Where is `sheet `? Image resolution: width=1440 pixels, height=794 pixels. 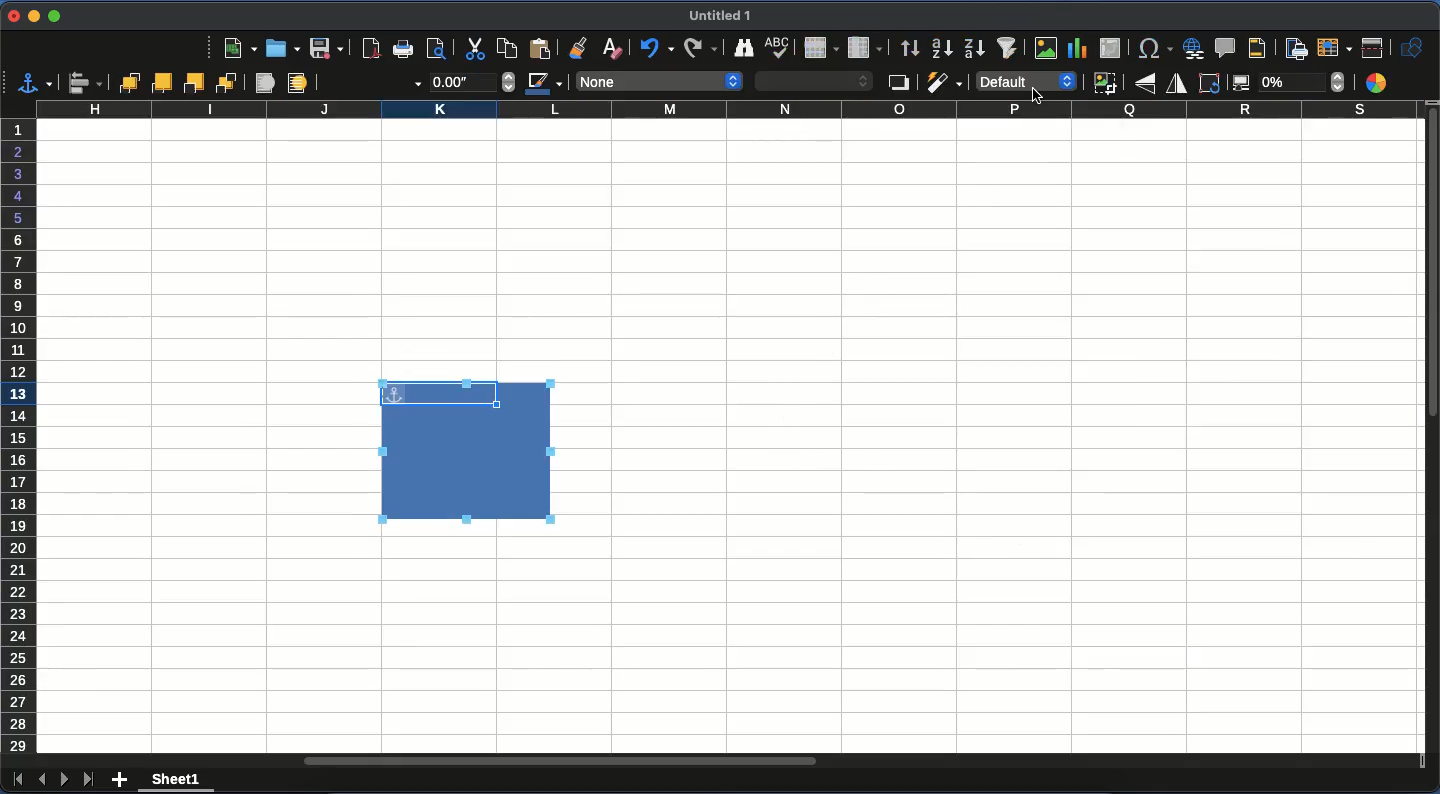 sheet  is located at coordinates (176, 782).